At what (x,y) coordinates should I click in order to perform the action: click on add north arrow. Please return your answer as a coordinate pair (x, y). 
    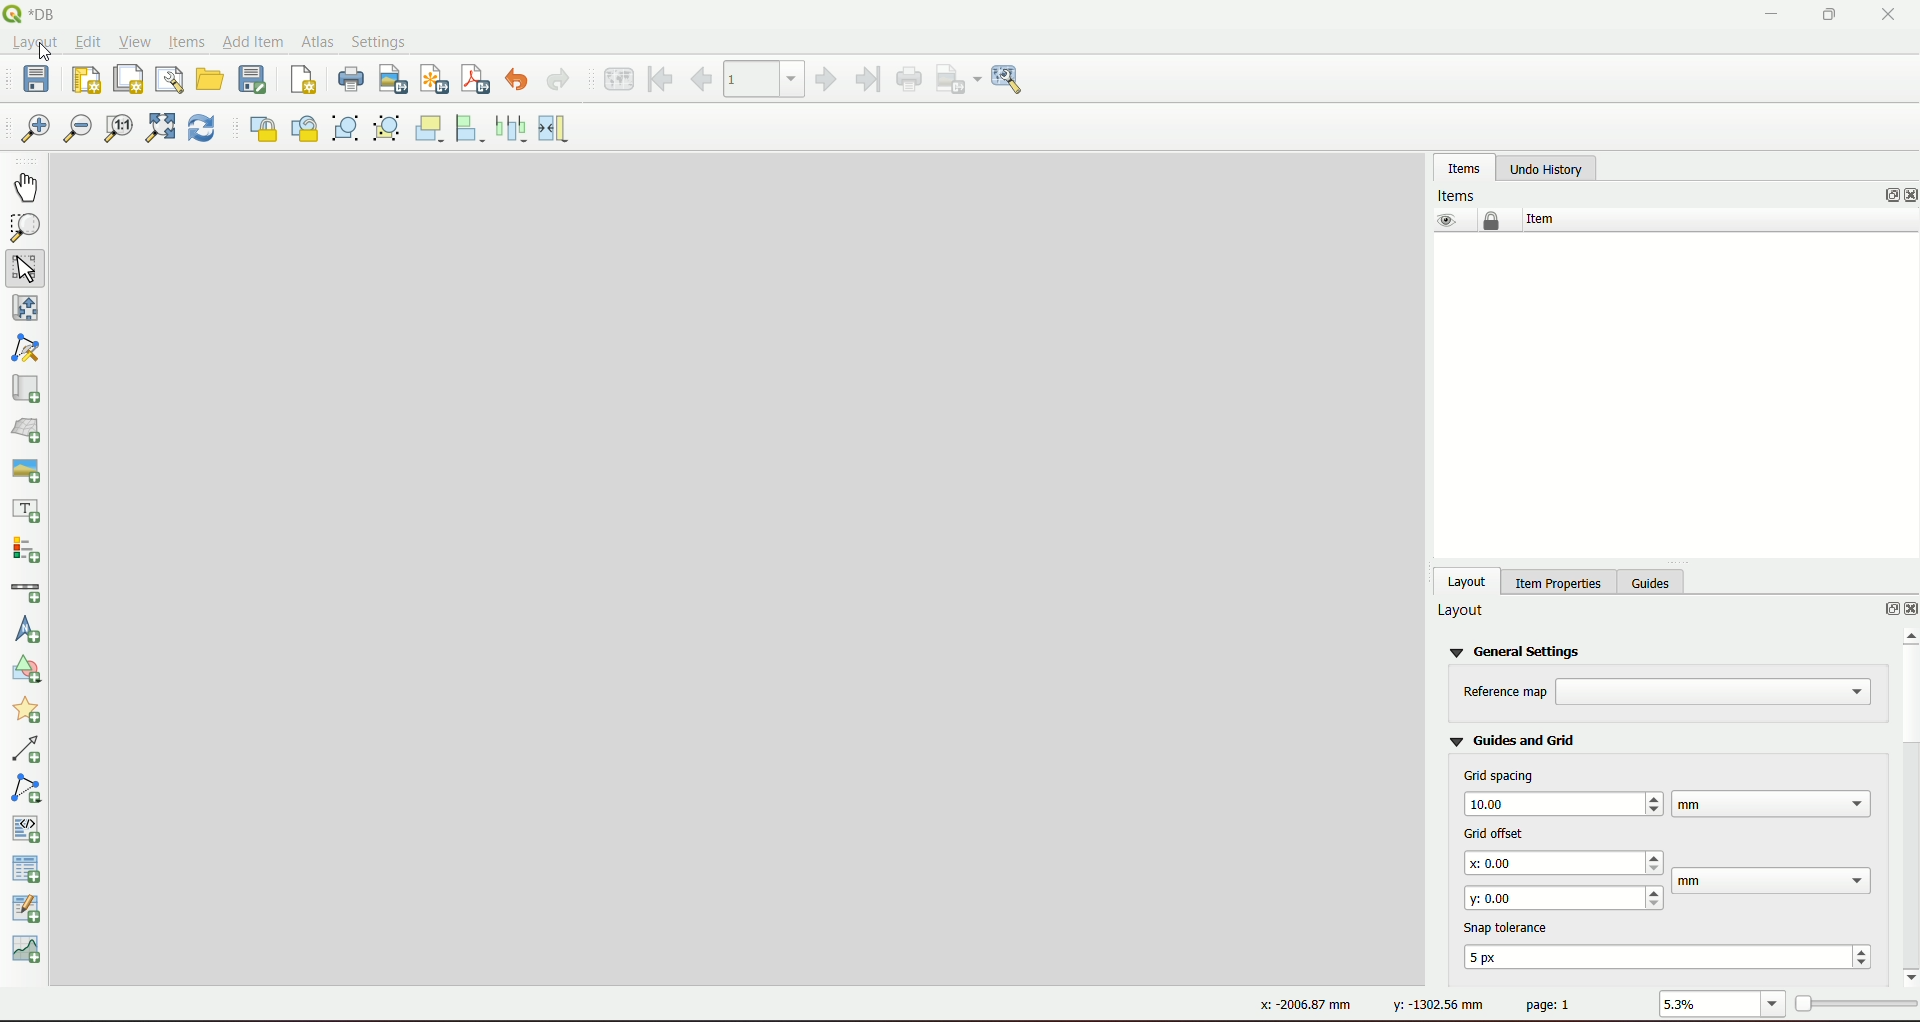
    Looking at the image, I should click on (30, 631).